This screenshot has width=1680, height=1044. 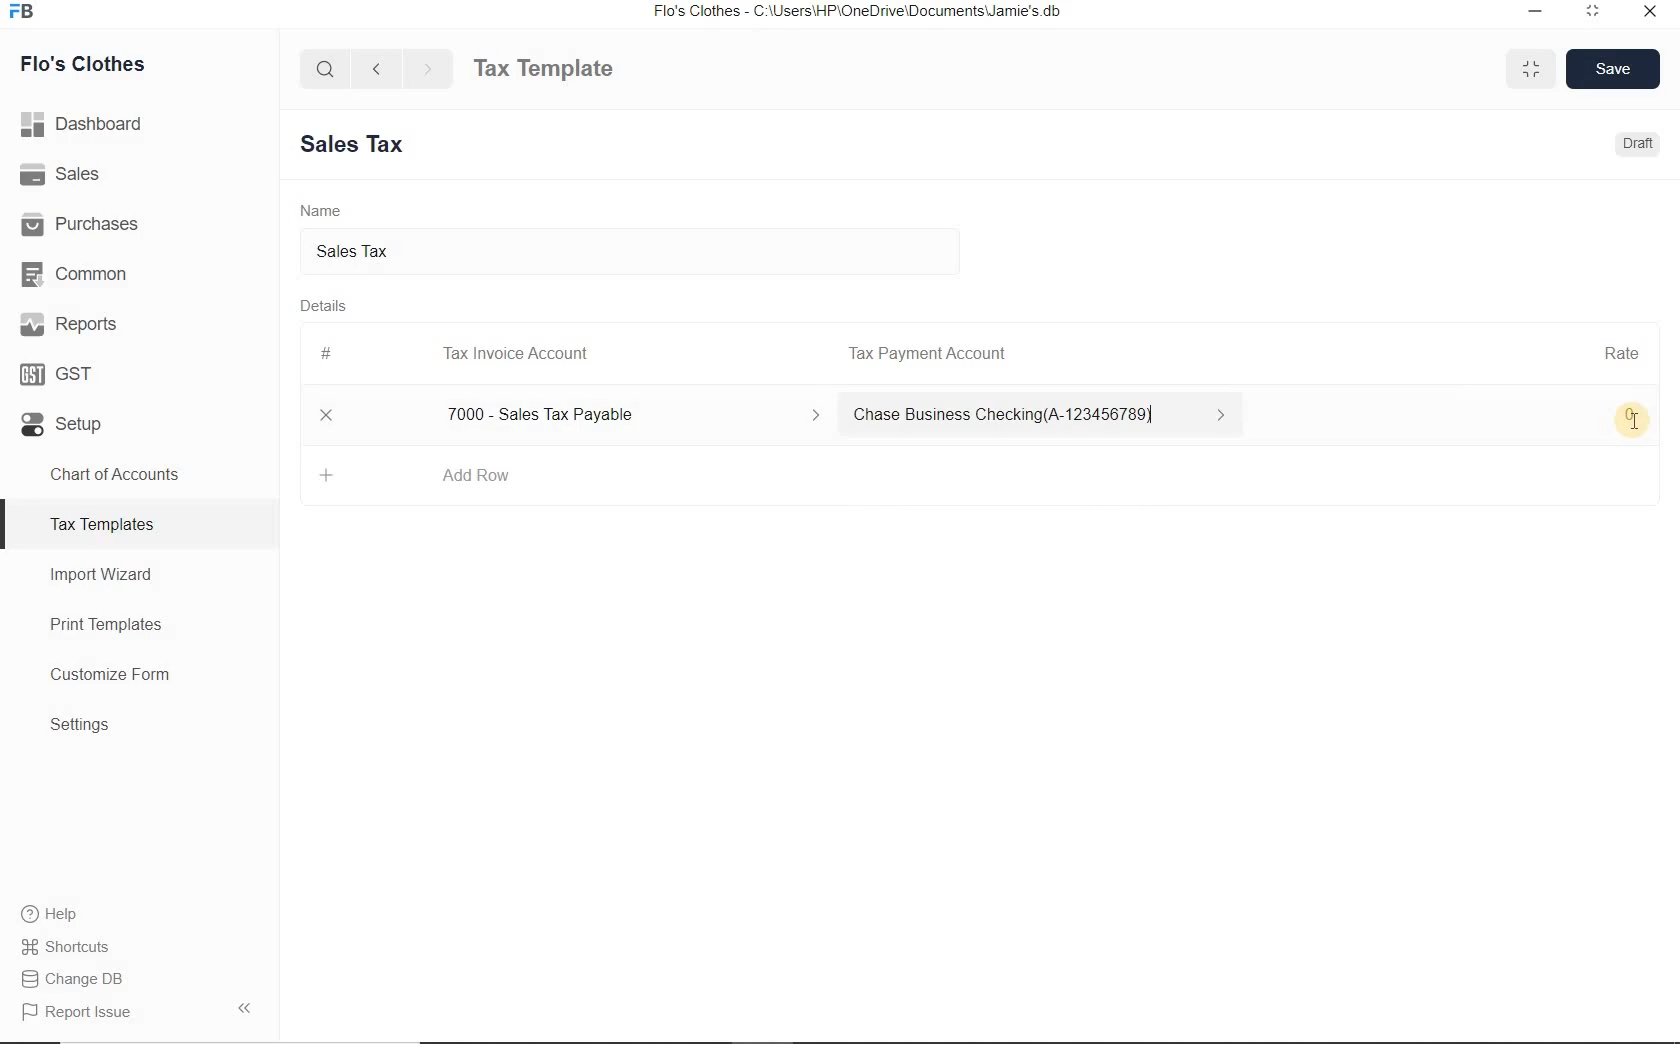 What do you see at coordinates (1621, 351) in the screenshot?
I see `Rate` at bounding box center [1621, 351].